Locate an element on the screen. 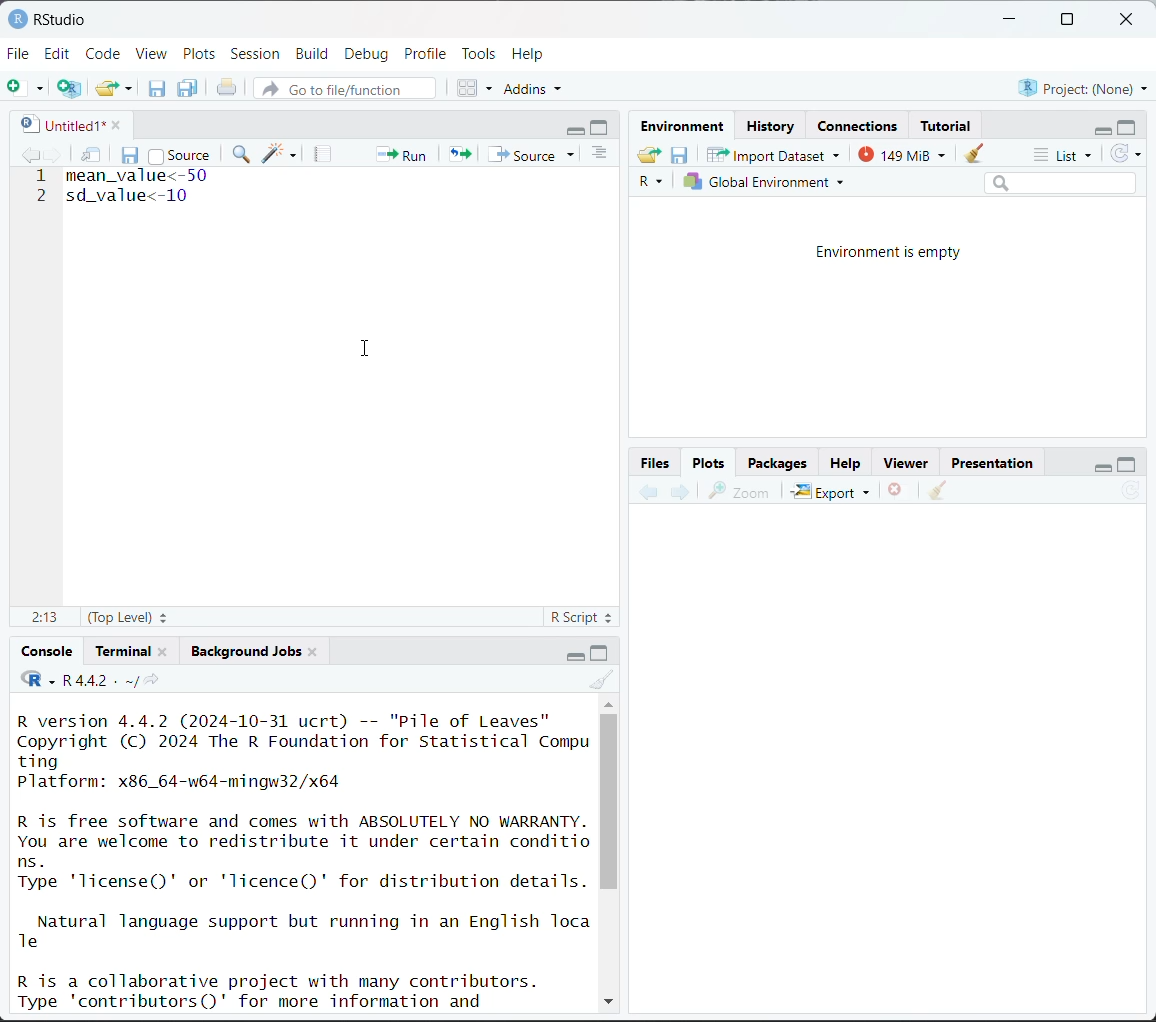 This screenshot has height=1022, width=1156. Profile is located at coordinates (428, 52).